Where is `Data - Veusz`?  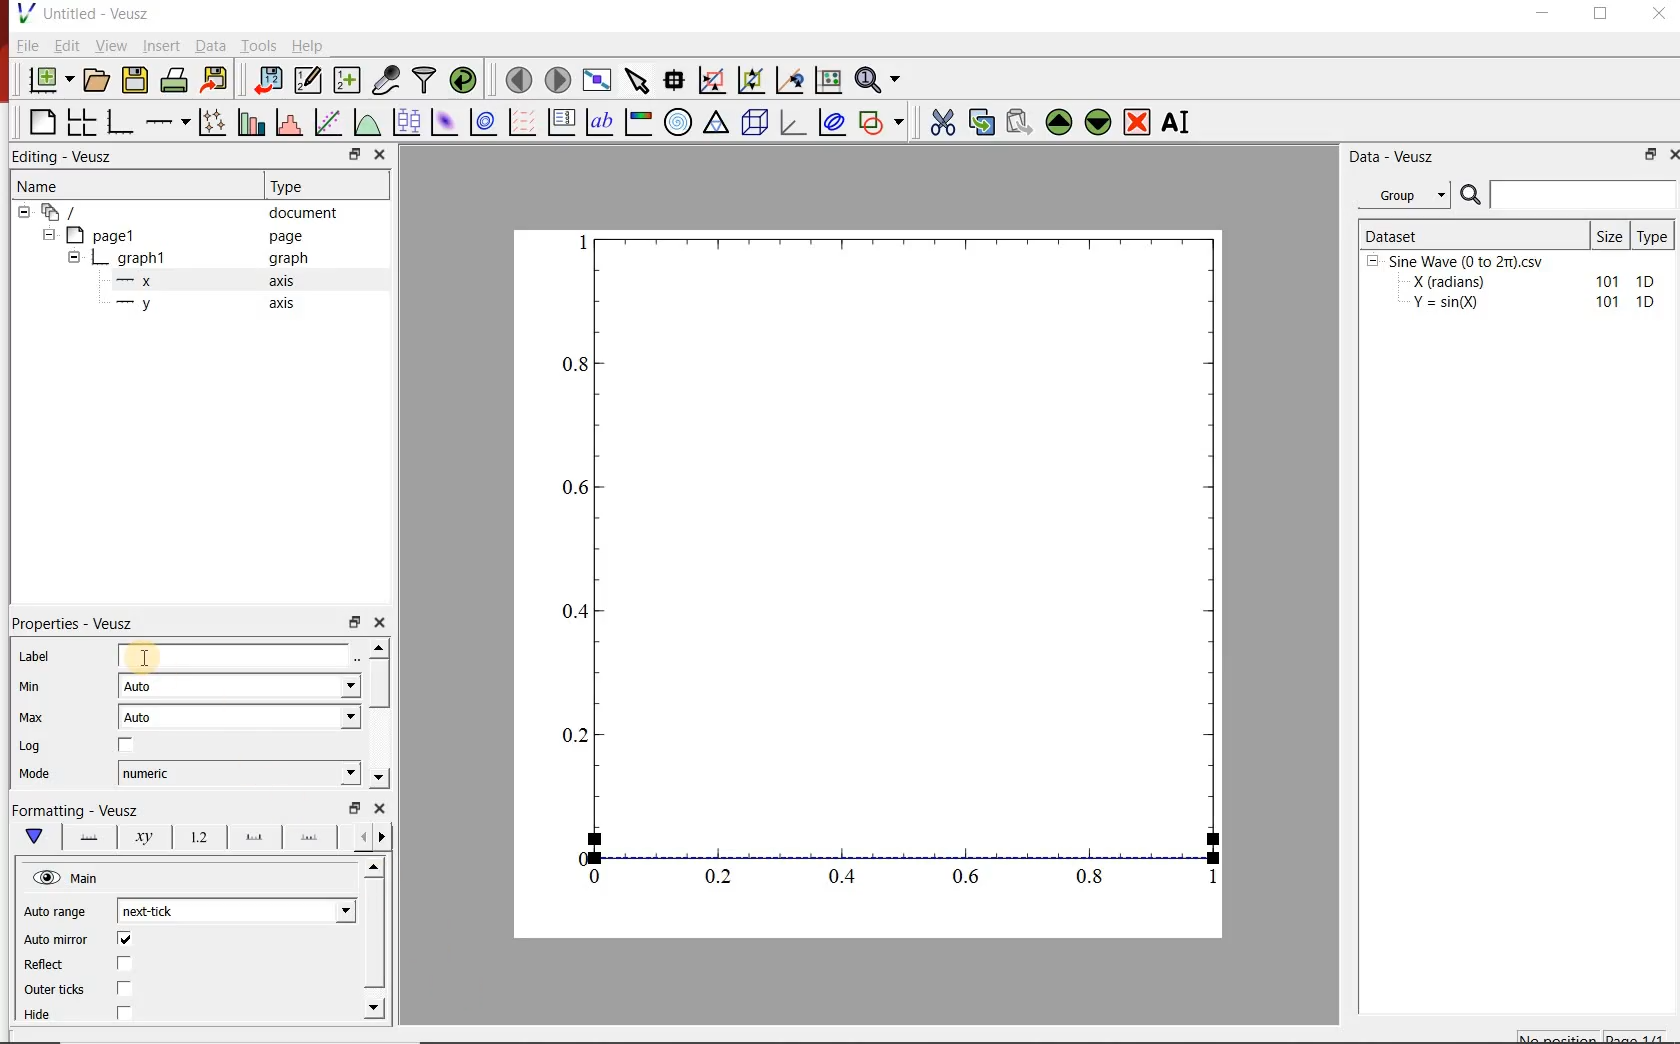
Data - Veusz is located at coordinates (1395, 158).